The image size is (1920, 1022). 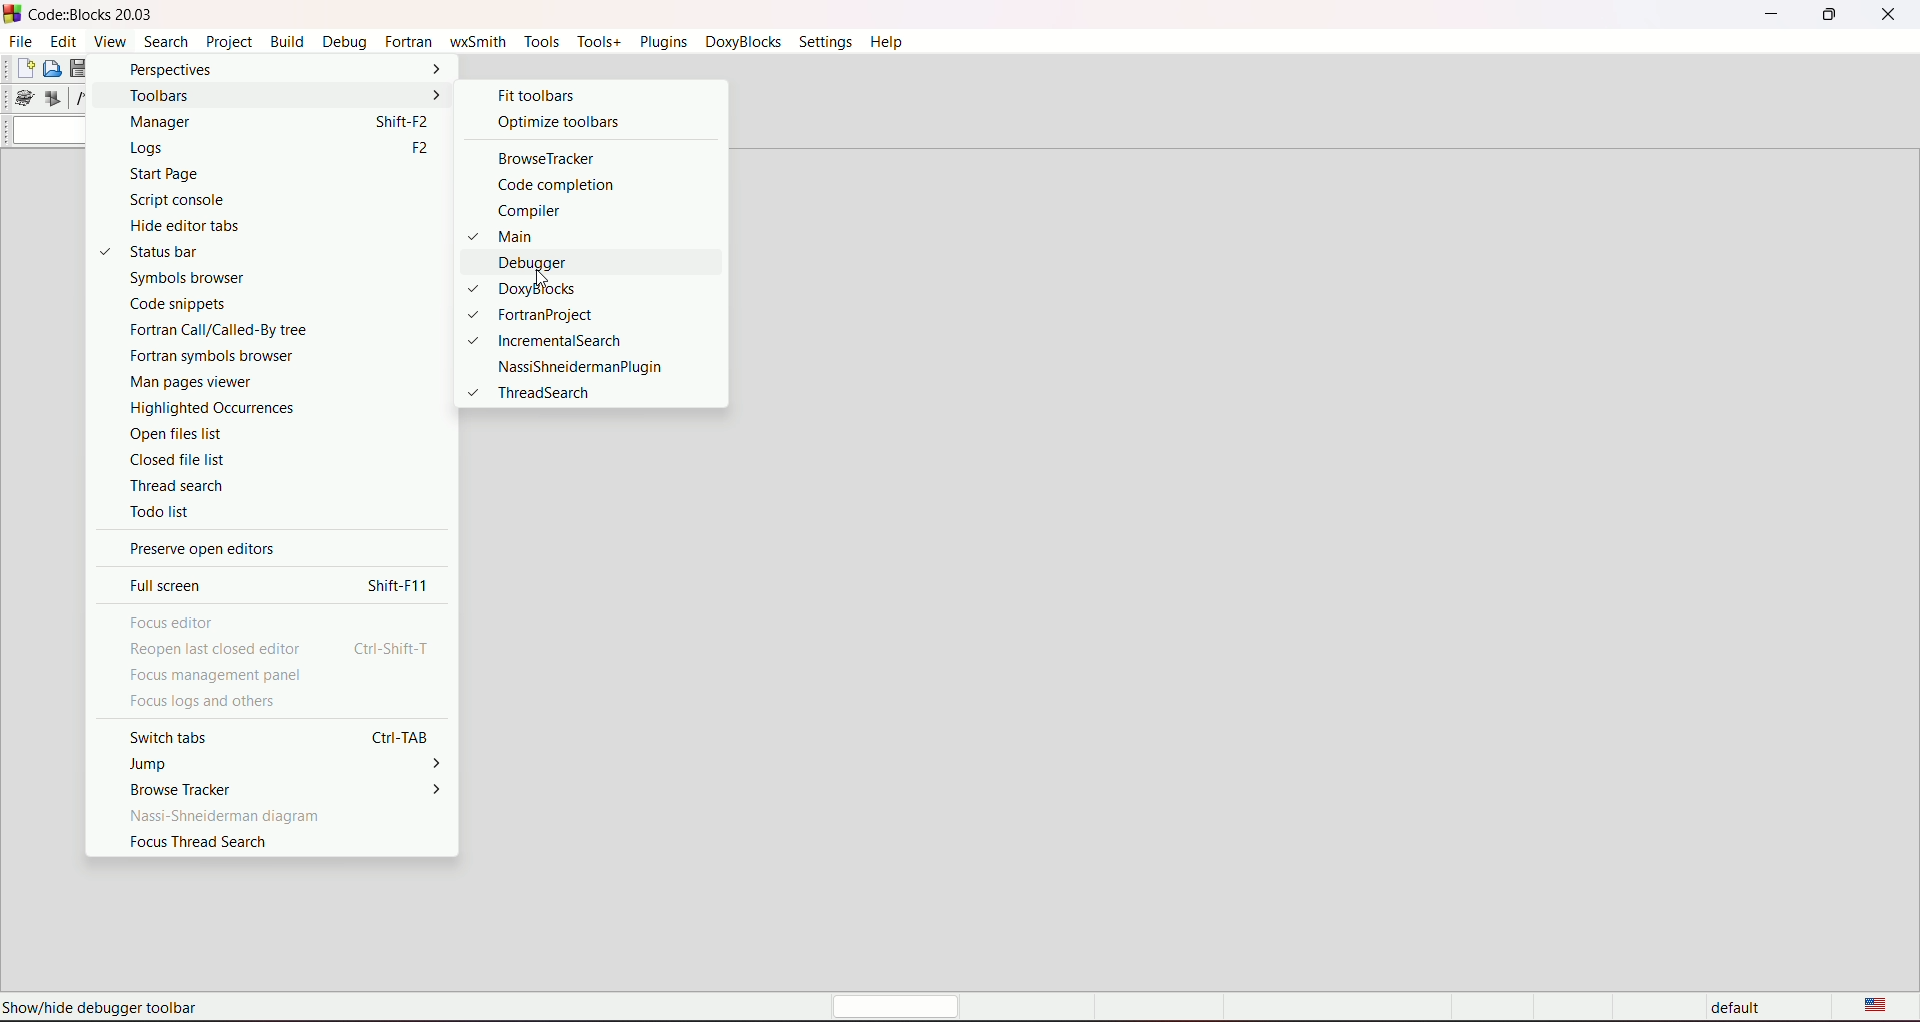 I want to click on wxsmith, so click(x=476, y=41).